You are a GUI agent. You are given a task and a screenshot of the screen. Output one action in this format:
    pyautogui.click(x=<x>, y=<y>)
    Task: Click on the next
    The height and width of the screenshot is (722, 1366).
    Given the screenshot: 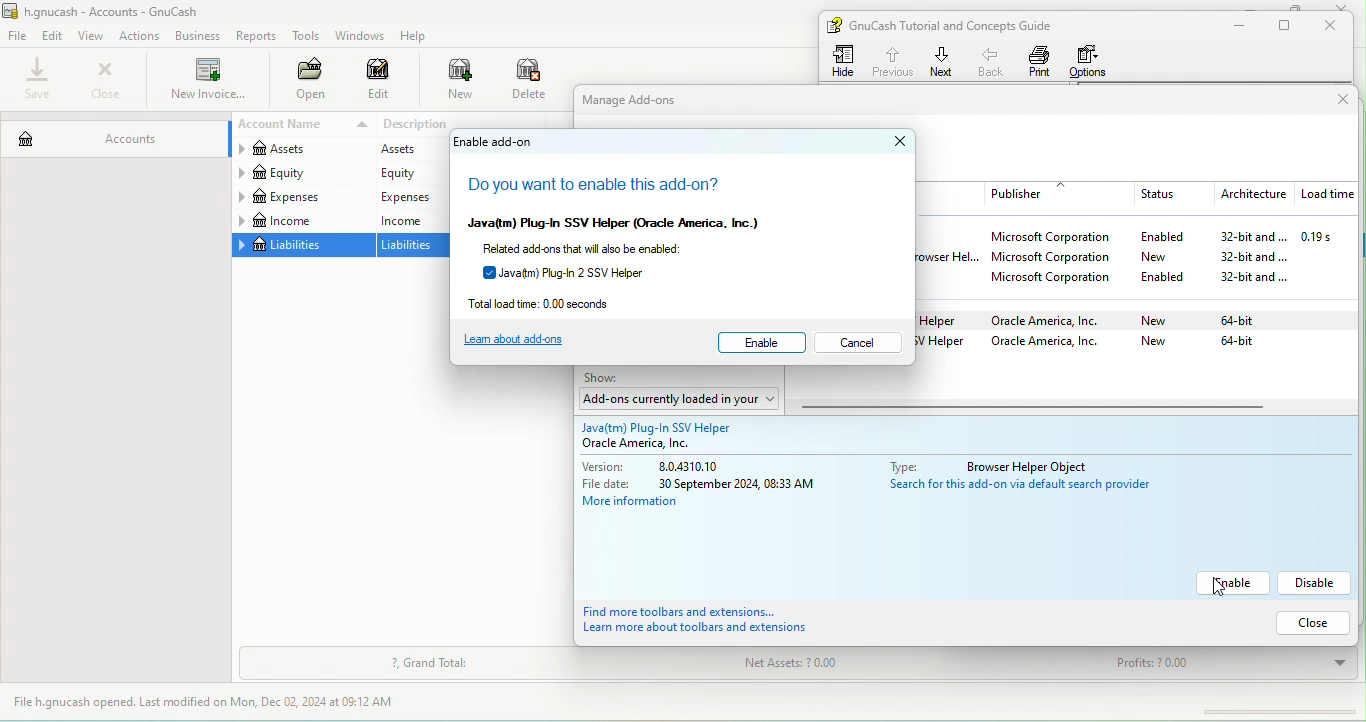 What is the action you would take?
    pyautogui.click(x=942, y=61)
    